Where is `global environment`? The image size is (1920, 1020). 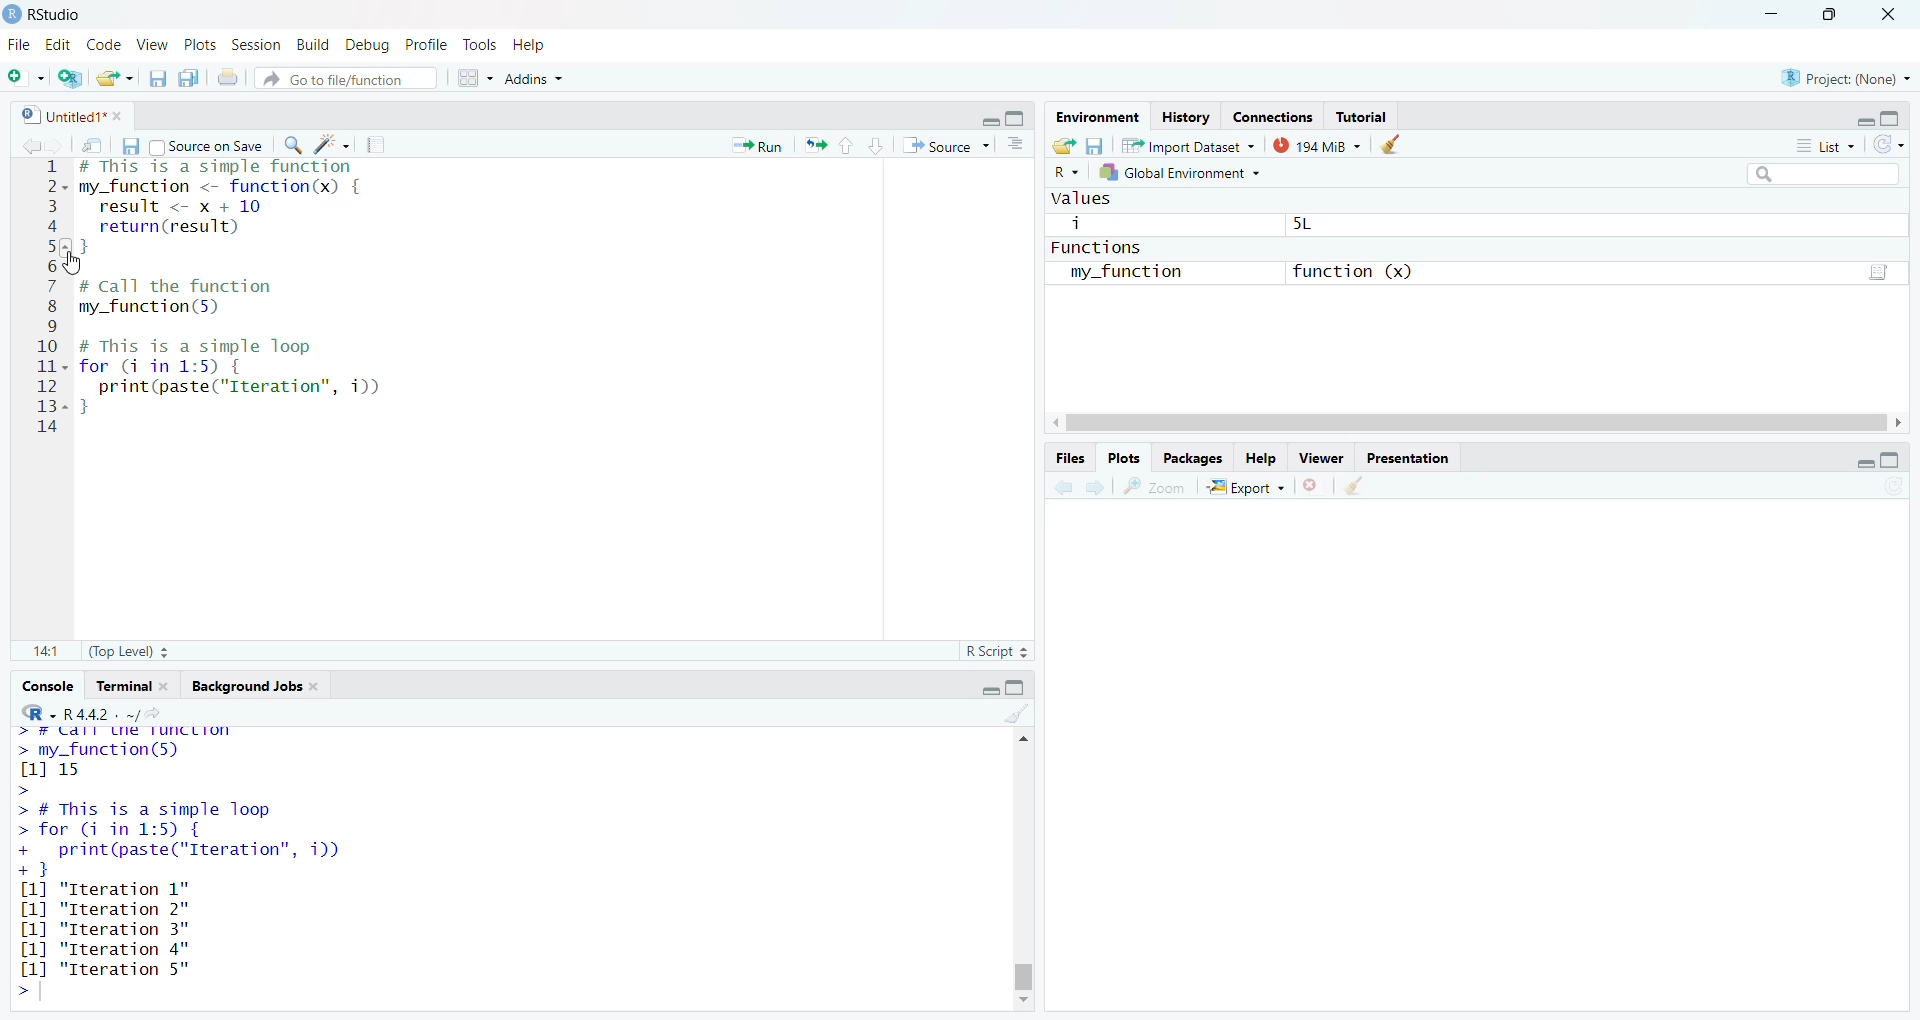 global environment is located at coordinates (1190, 176).